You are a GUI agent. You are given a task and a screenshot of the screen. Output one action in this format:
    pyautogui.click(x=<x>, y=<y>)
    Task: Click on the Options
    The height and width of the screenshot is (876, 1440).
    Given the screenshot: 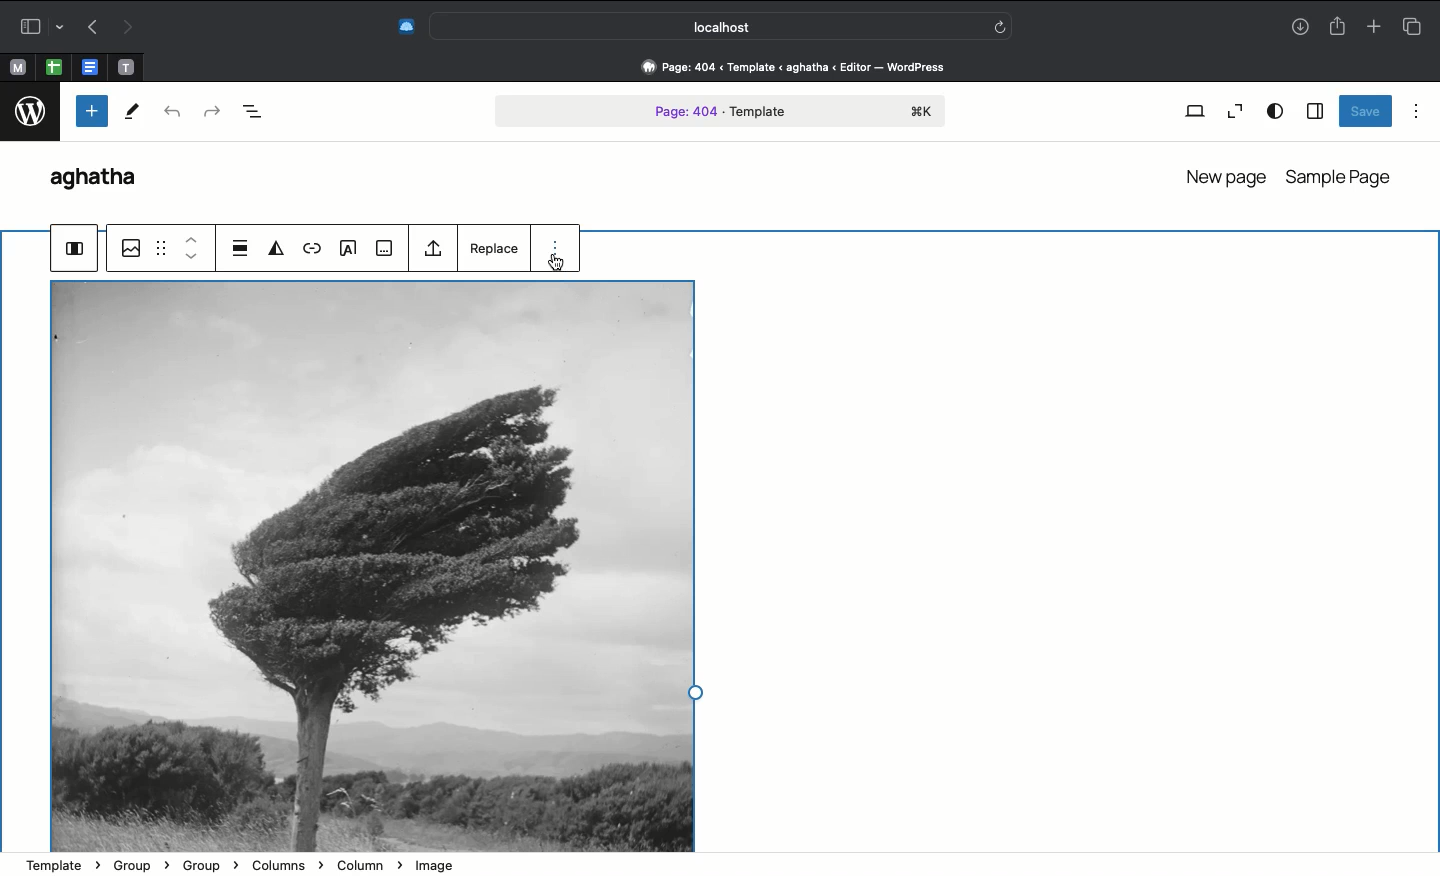 What is the action you would take?
    pyautogui.click(x=555, y=253)
    